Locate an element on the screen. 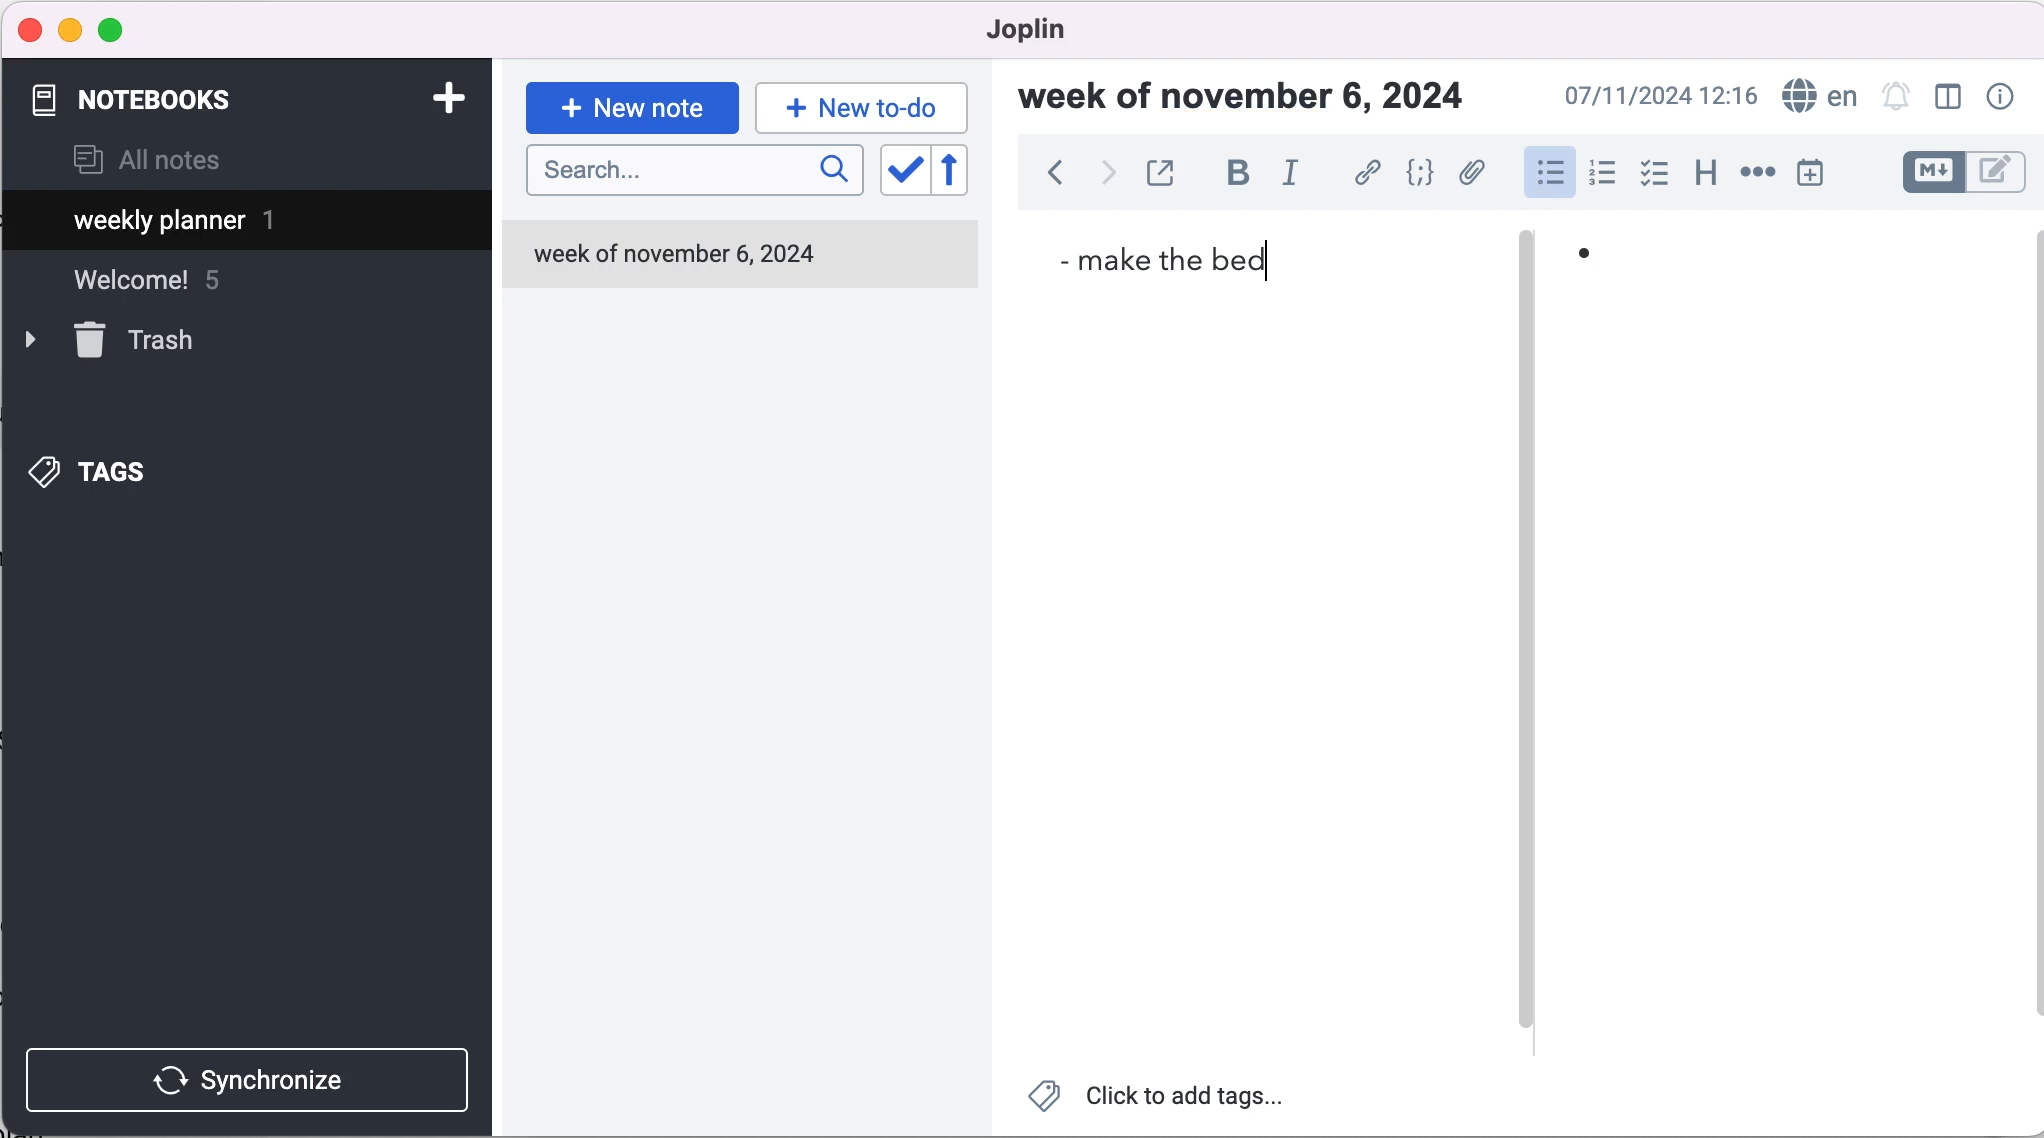 The width and height of the screenshot is (2044, 1138). code is located at coordinates (1421, 175).